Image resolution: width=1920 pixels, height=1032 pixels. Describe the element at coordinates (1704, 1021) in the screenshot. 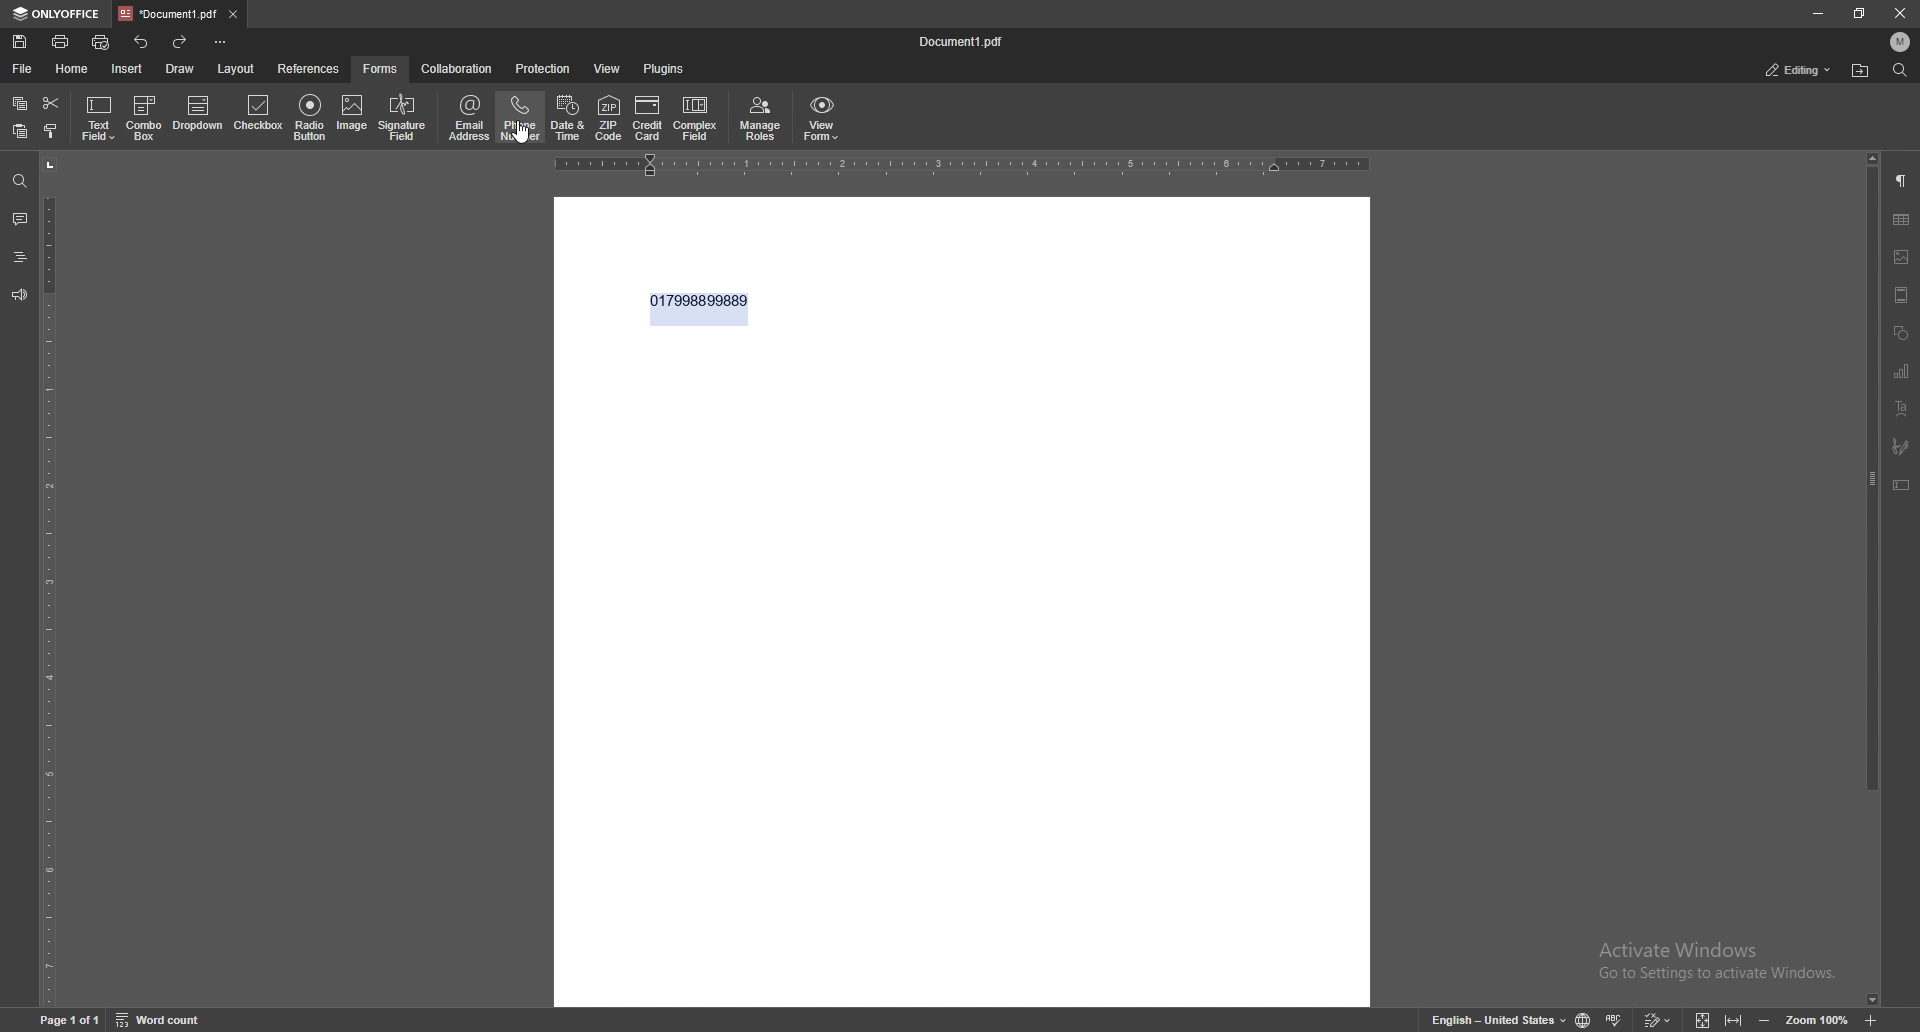

I see `fit to screen` at that location.